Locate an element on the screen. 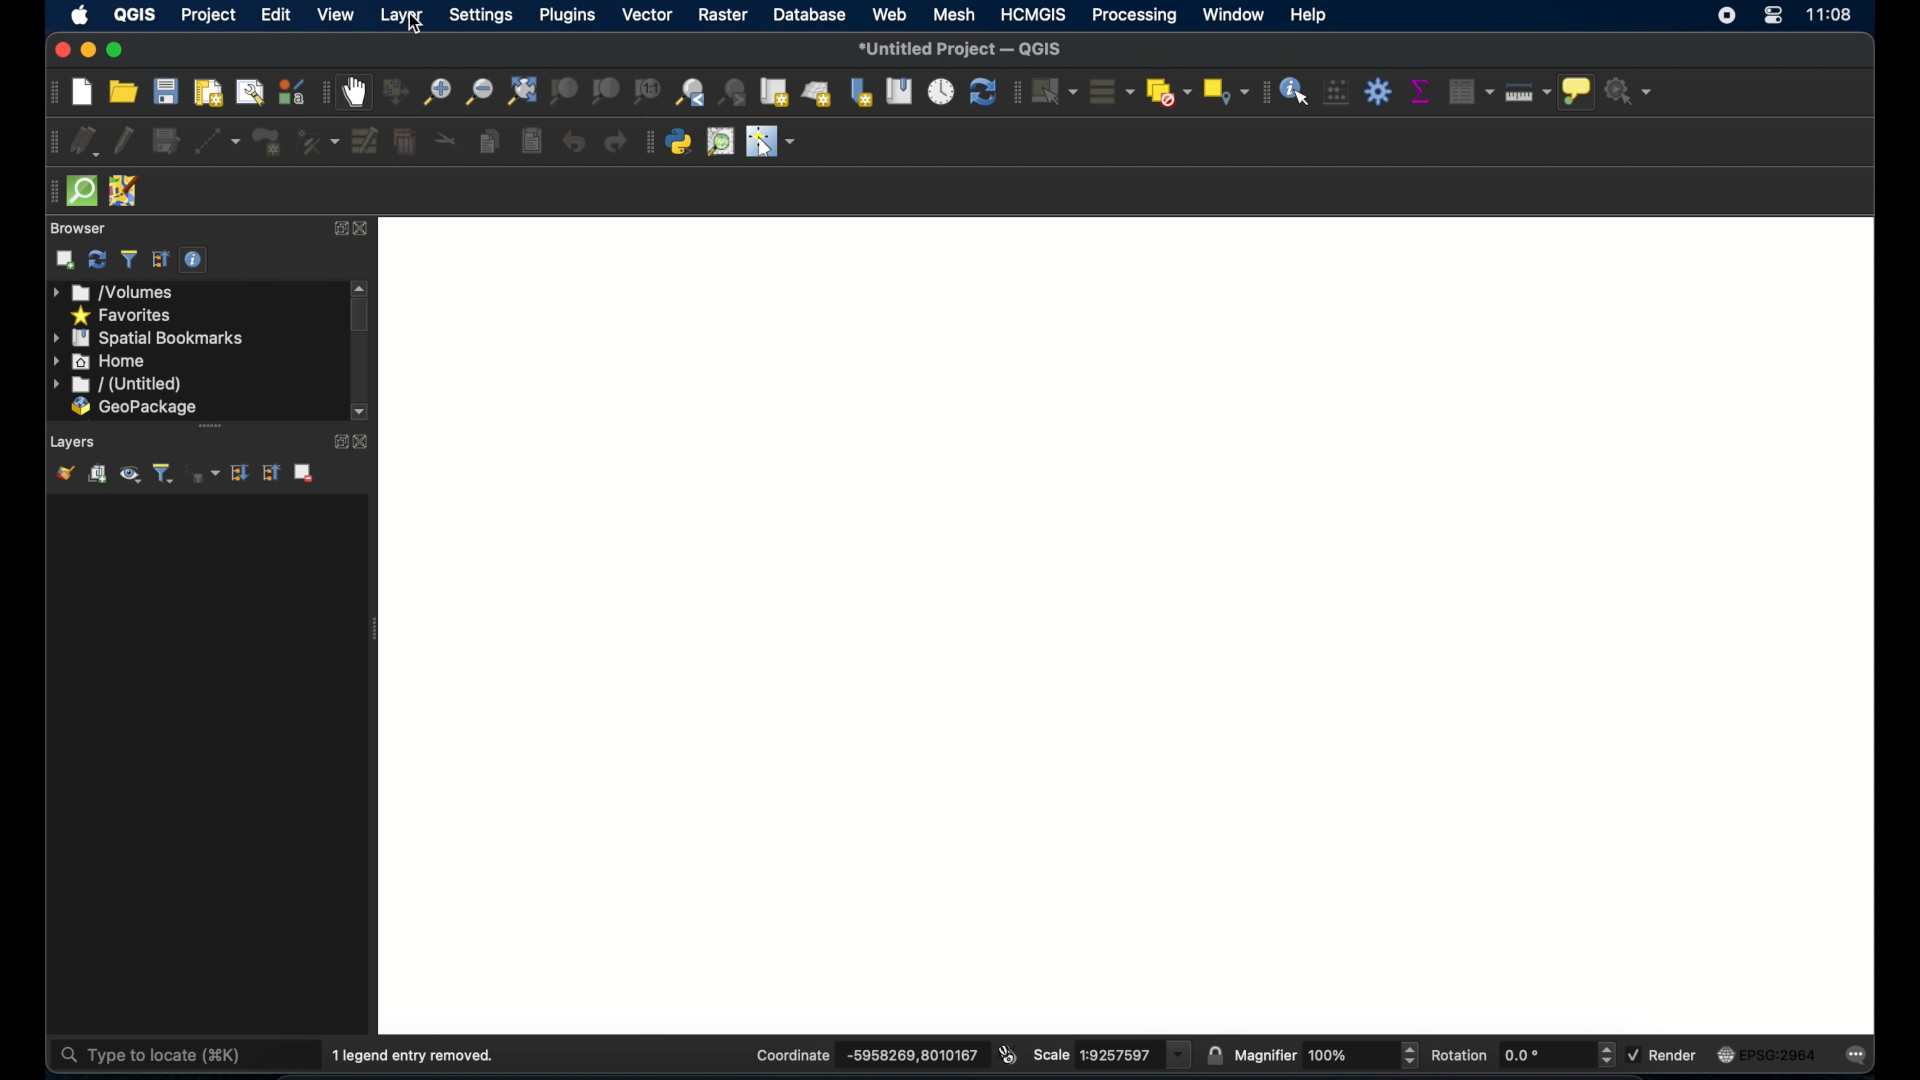 The width and height of the screenshot is (1920, 1080). measure line is located at coordinates (1531, 95).